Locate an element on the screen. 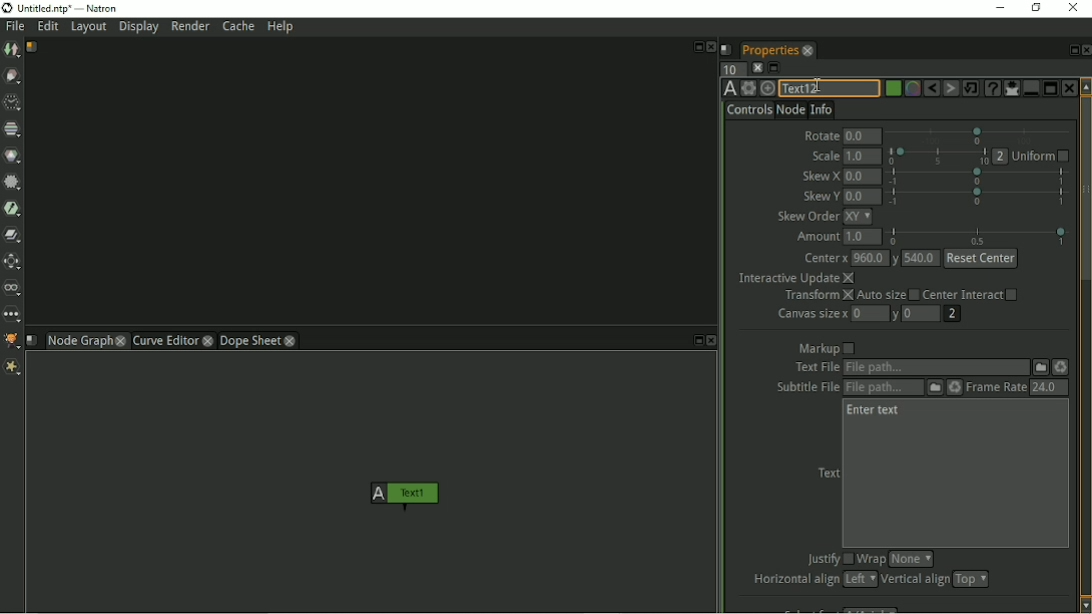 Image resolution: width=1092 pixels, height=614 pixels. Render is located at coordinates (190, 26).